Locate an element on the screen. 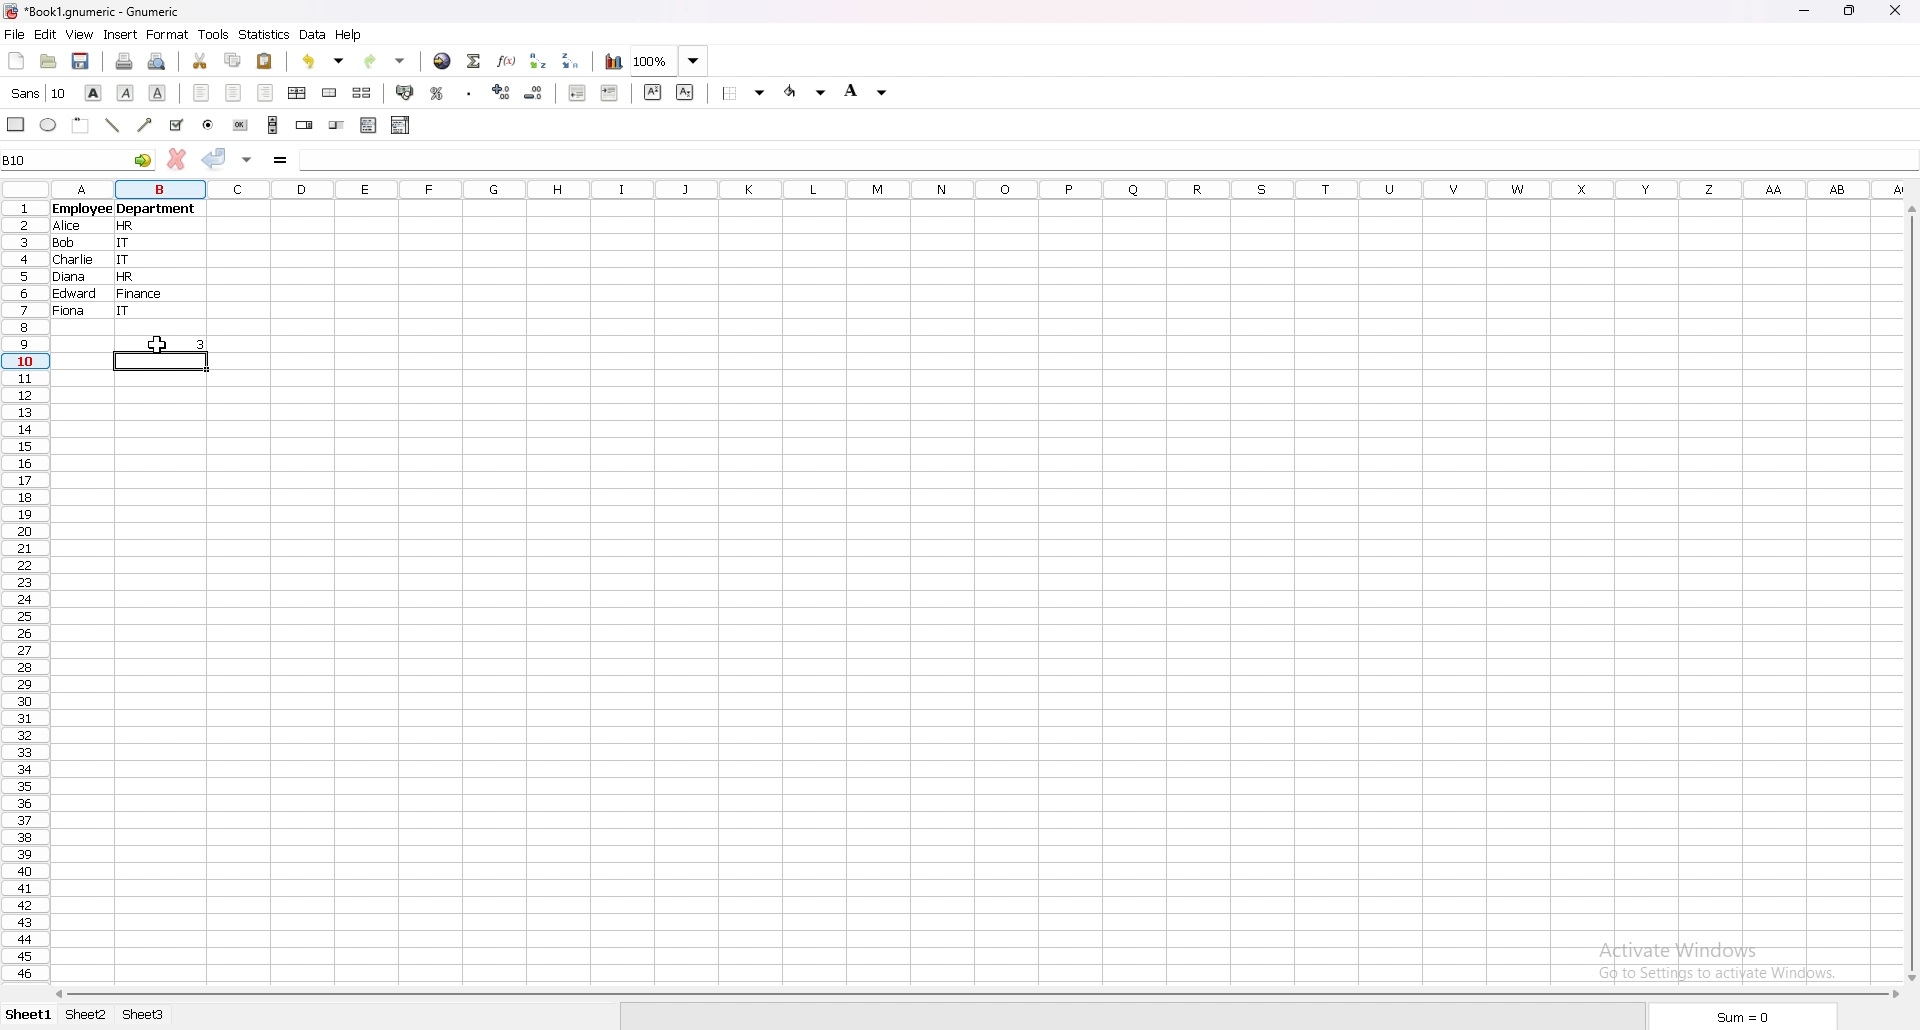  decrease decimals is located at coordinates (535, 93).